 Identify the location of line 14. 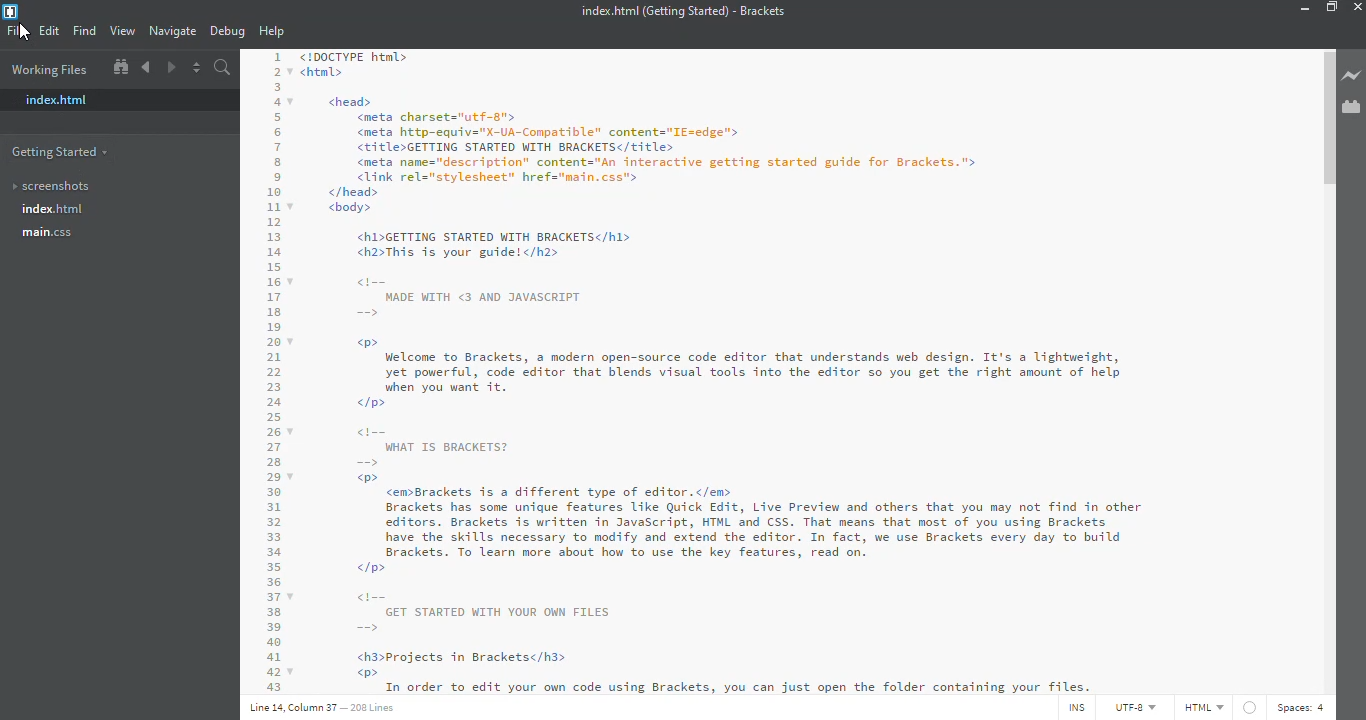
(294, 707).